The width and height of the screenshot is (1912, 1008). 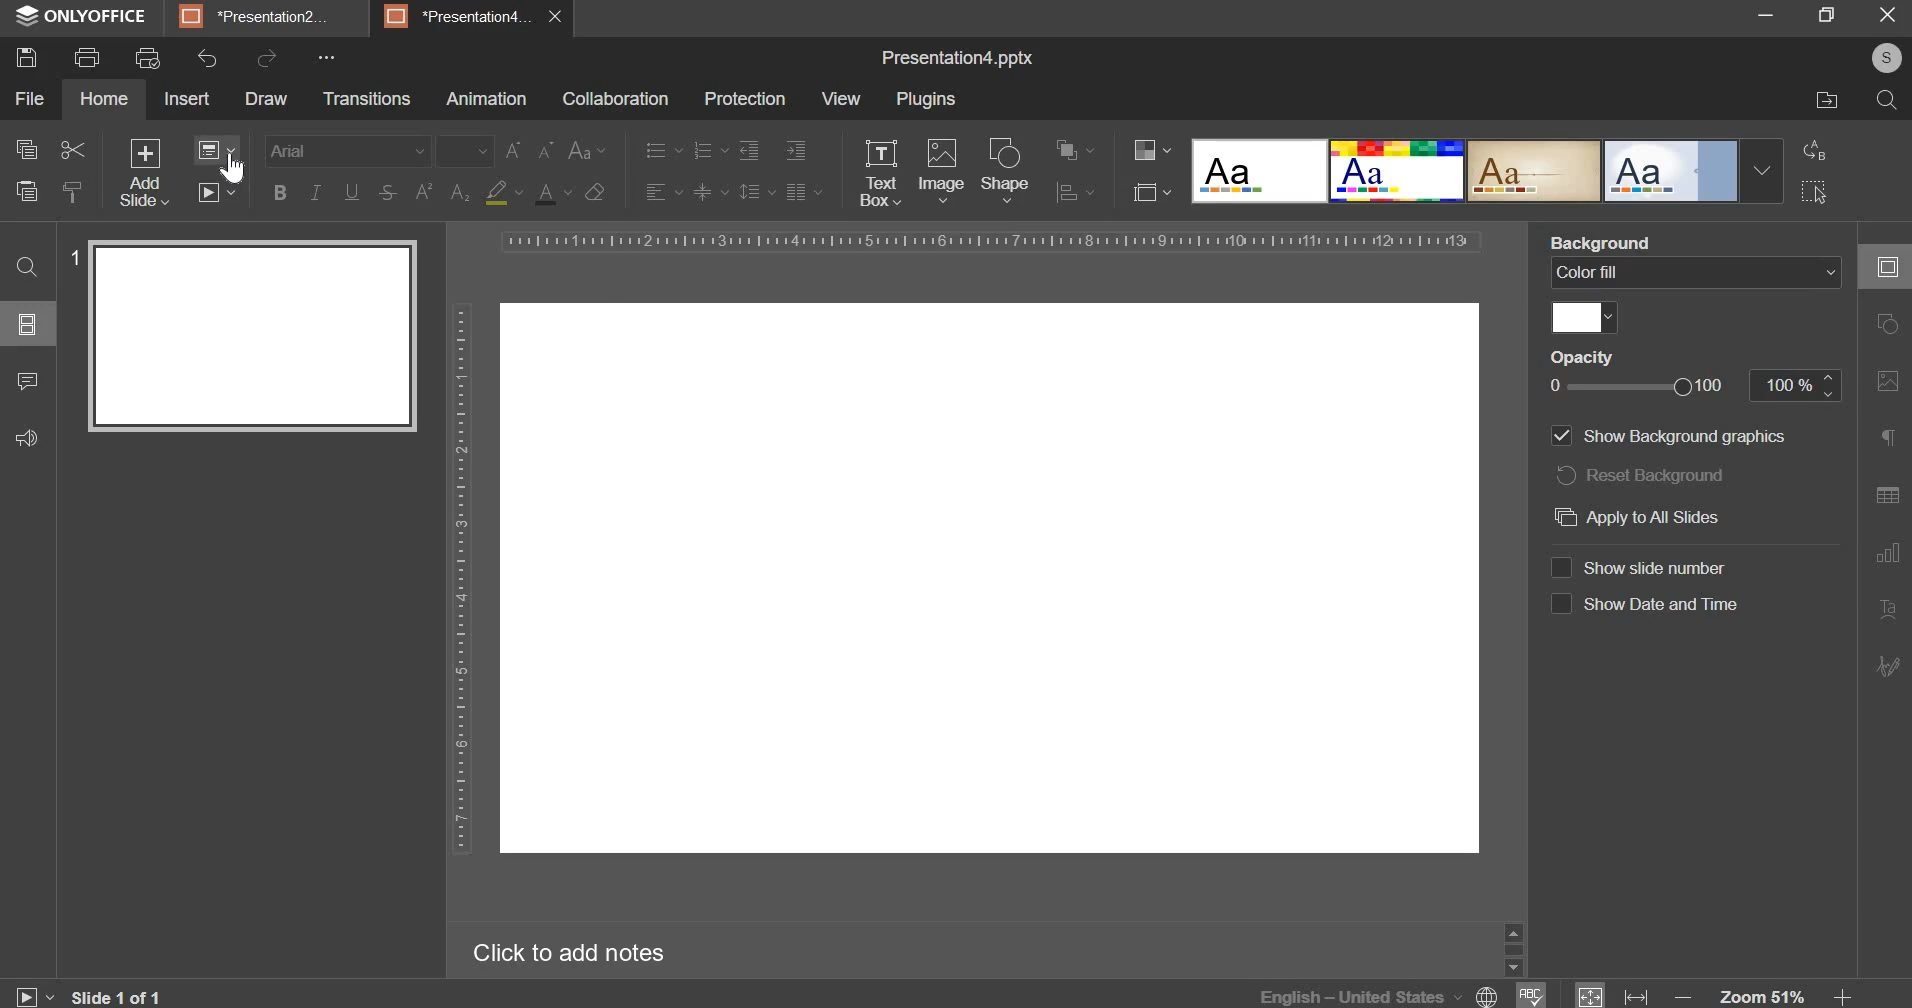 I want to click on print, so click(x=85, y=58).